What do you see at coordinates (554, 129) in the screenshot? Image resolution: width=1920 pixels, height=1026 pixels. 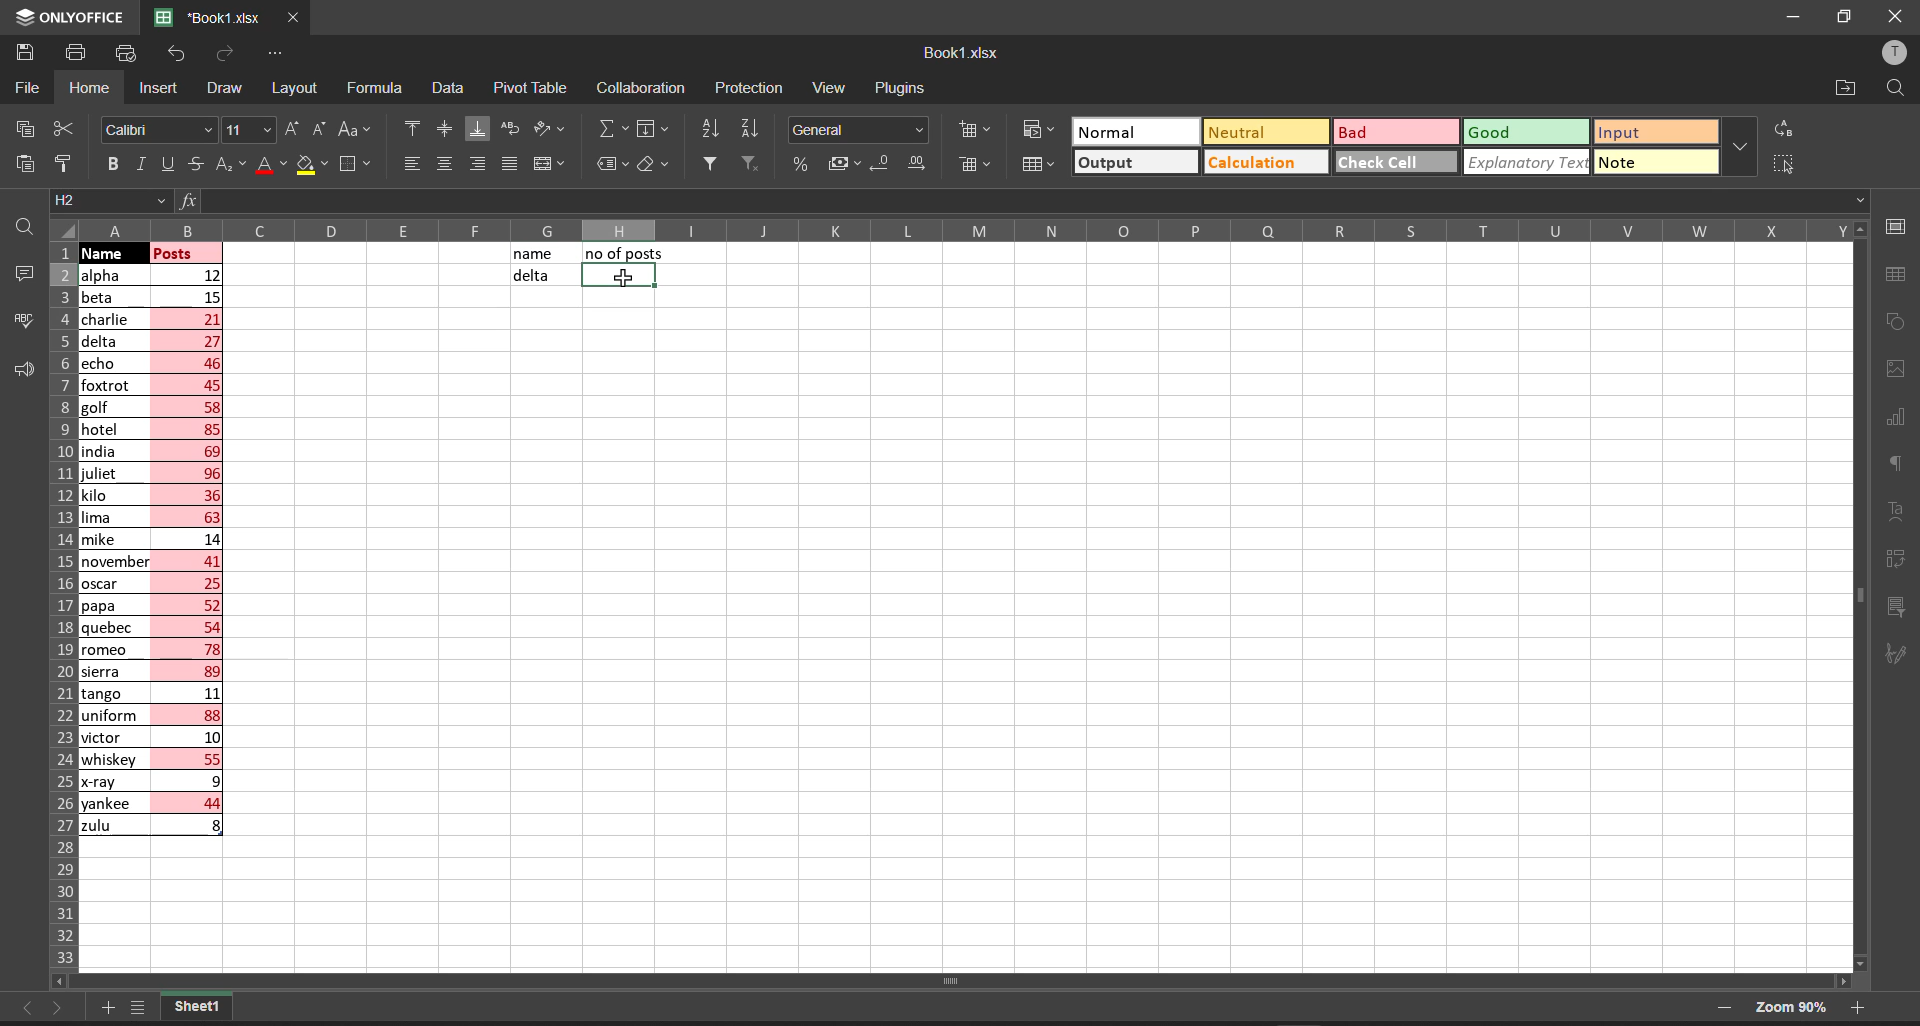 I see `orientation` at bounding box center [554, 129].